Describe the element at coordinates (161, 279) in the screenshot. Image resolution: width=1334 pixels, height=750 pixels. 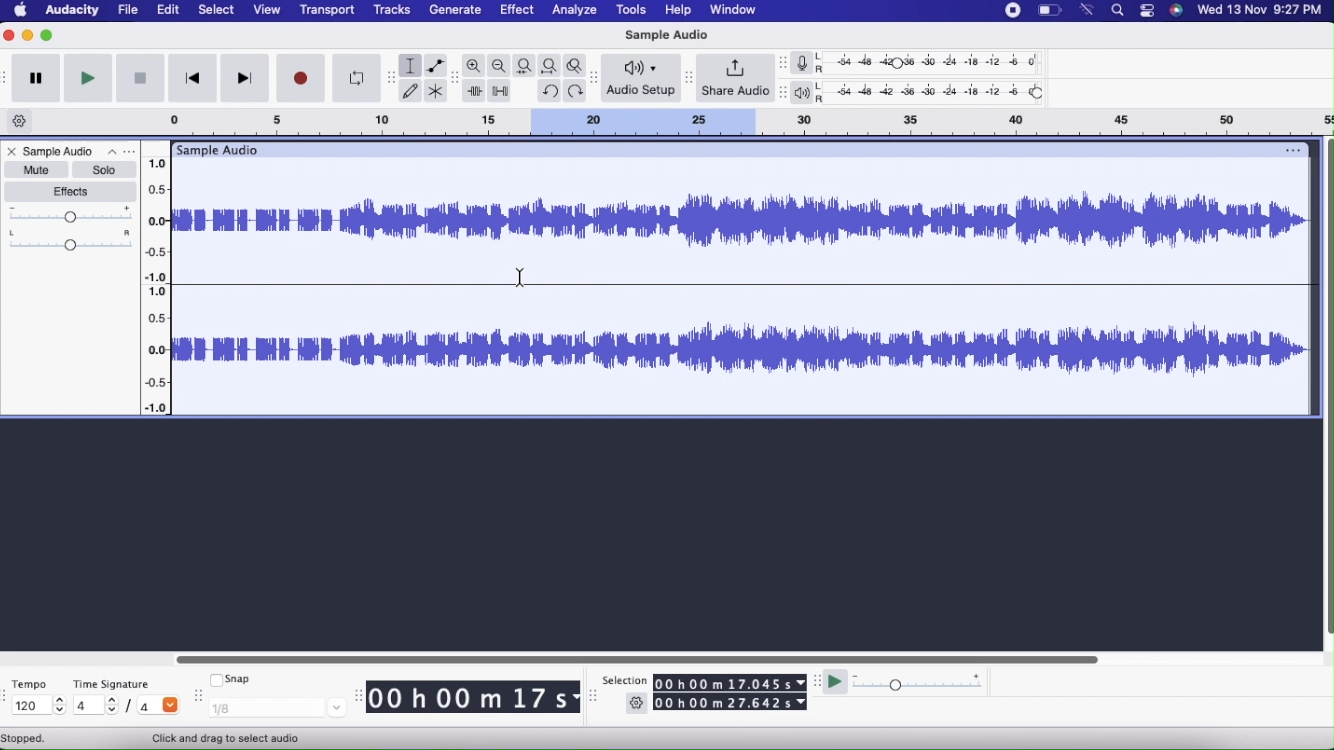
I see `Slider` at that location.